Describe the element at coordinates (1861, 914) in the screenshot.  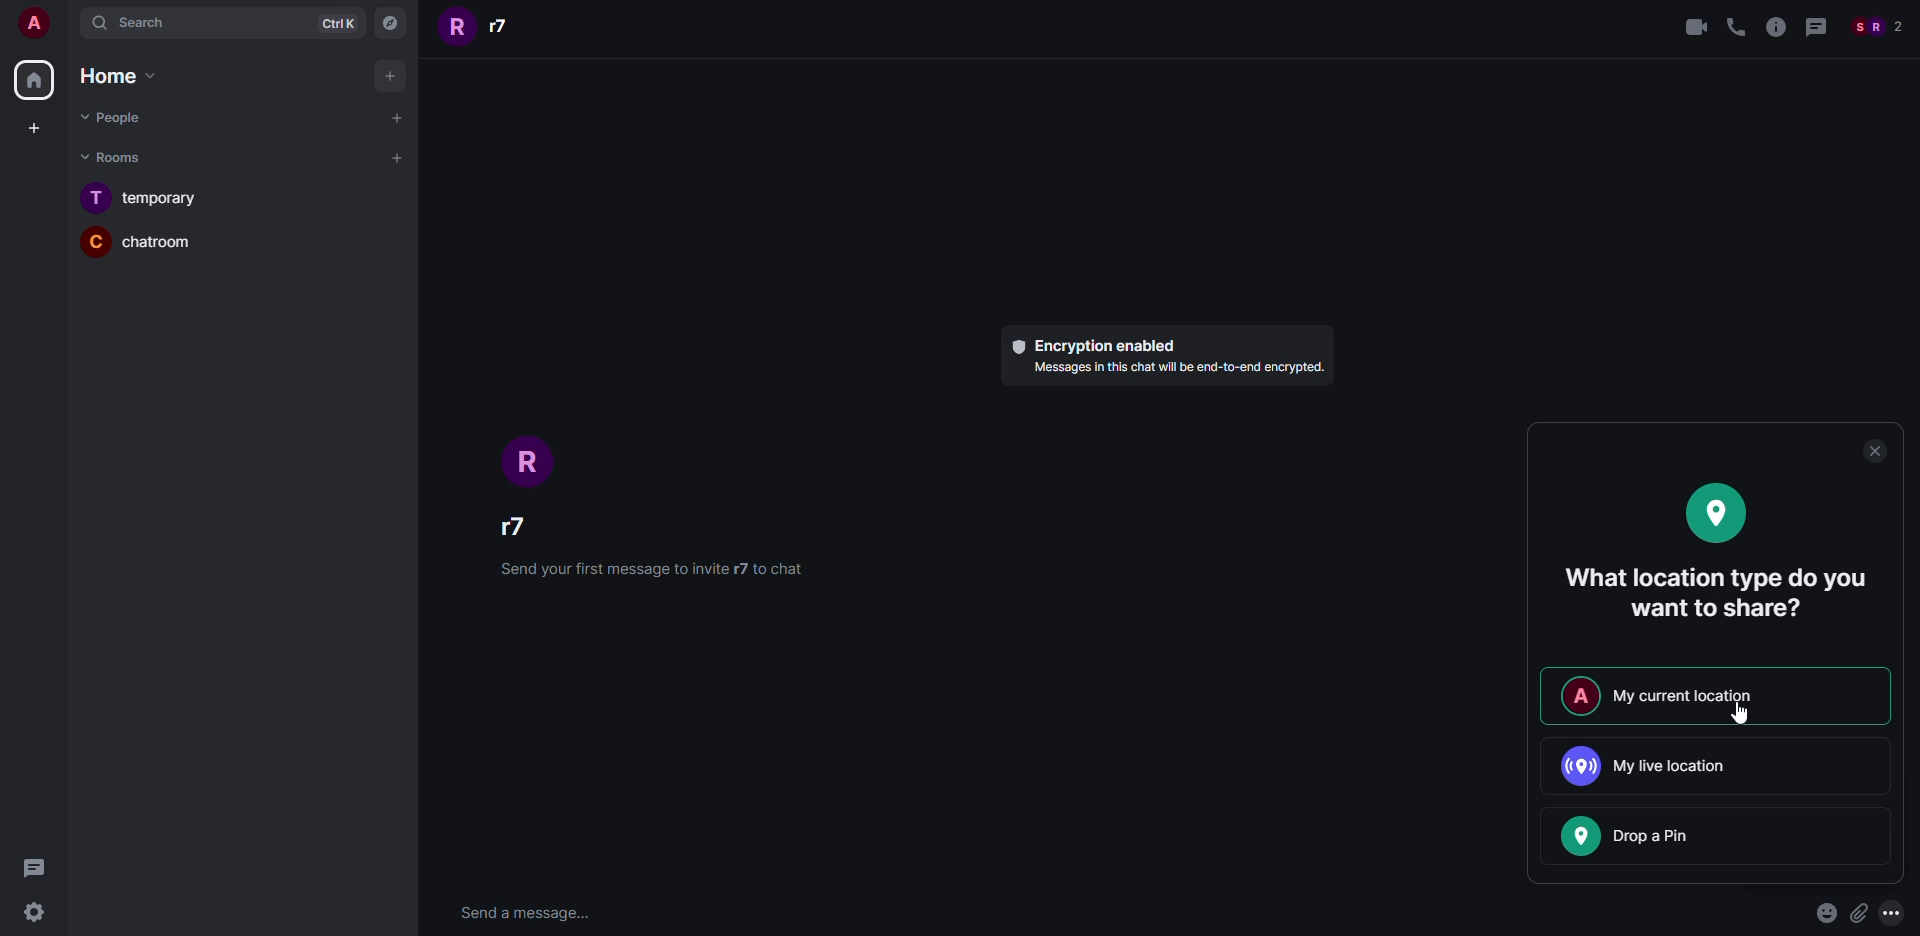
I see `attach` at that location.